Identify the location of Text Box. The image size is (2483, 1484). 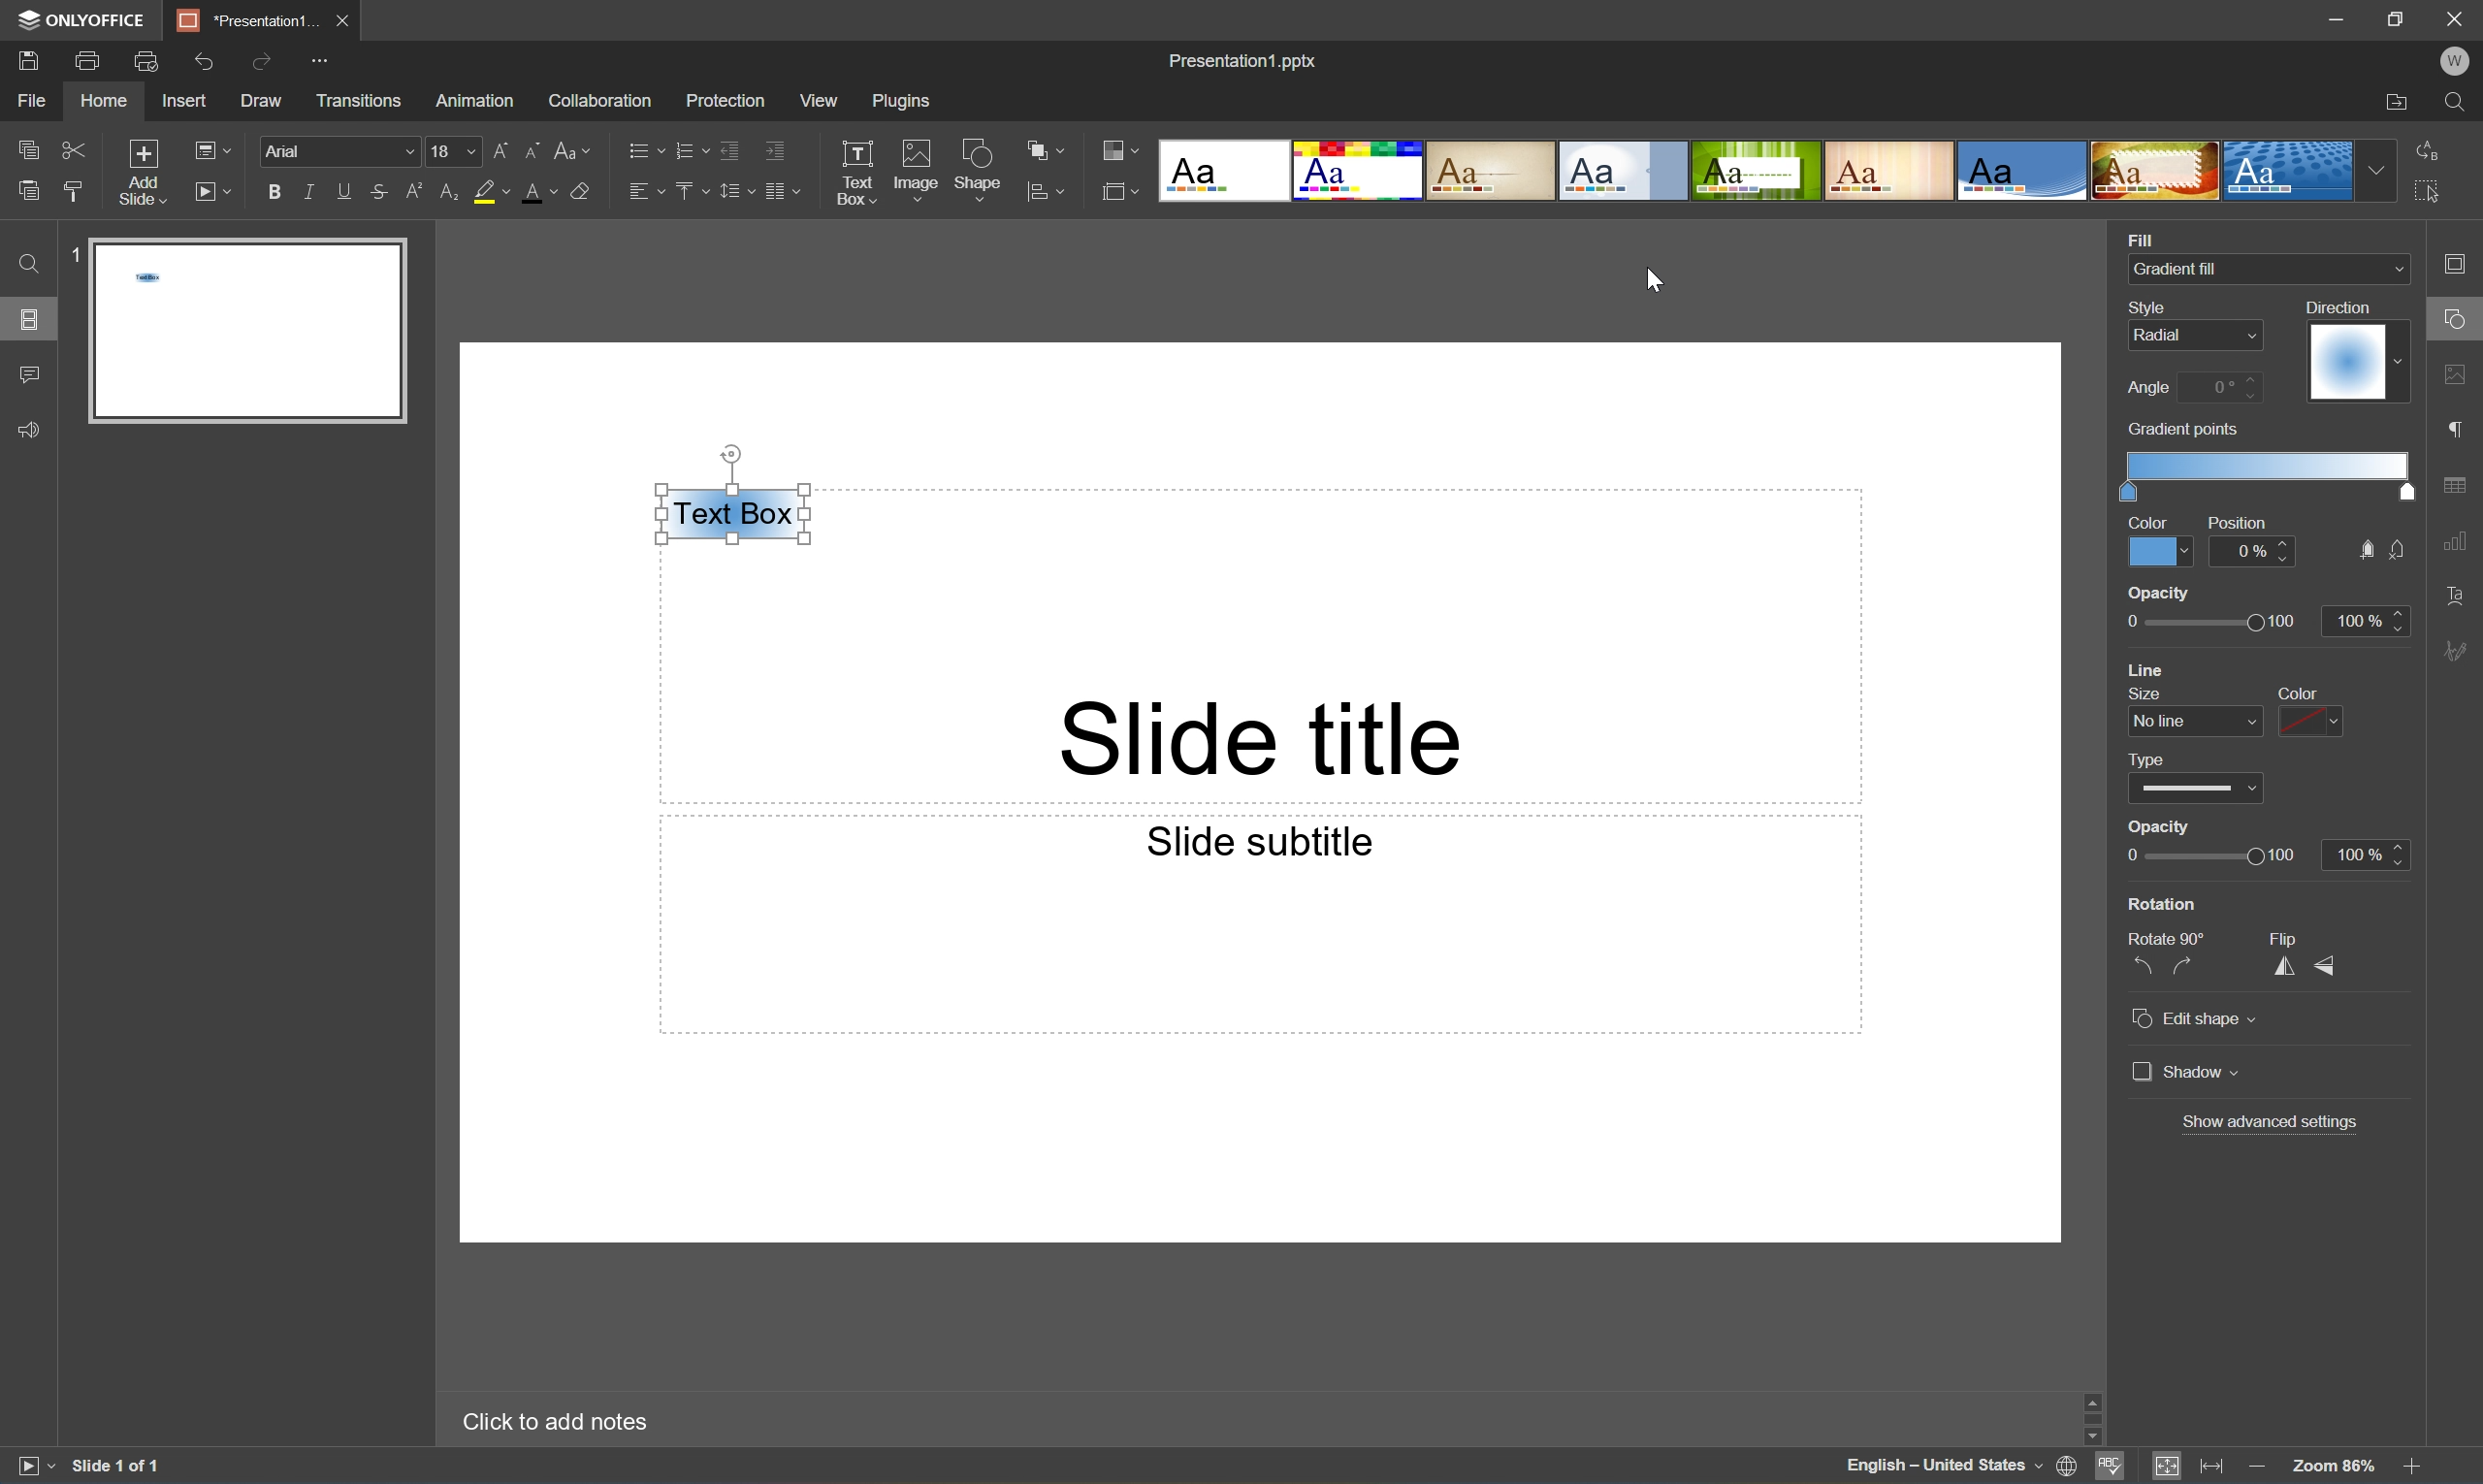
(733, 515).